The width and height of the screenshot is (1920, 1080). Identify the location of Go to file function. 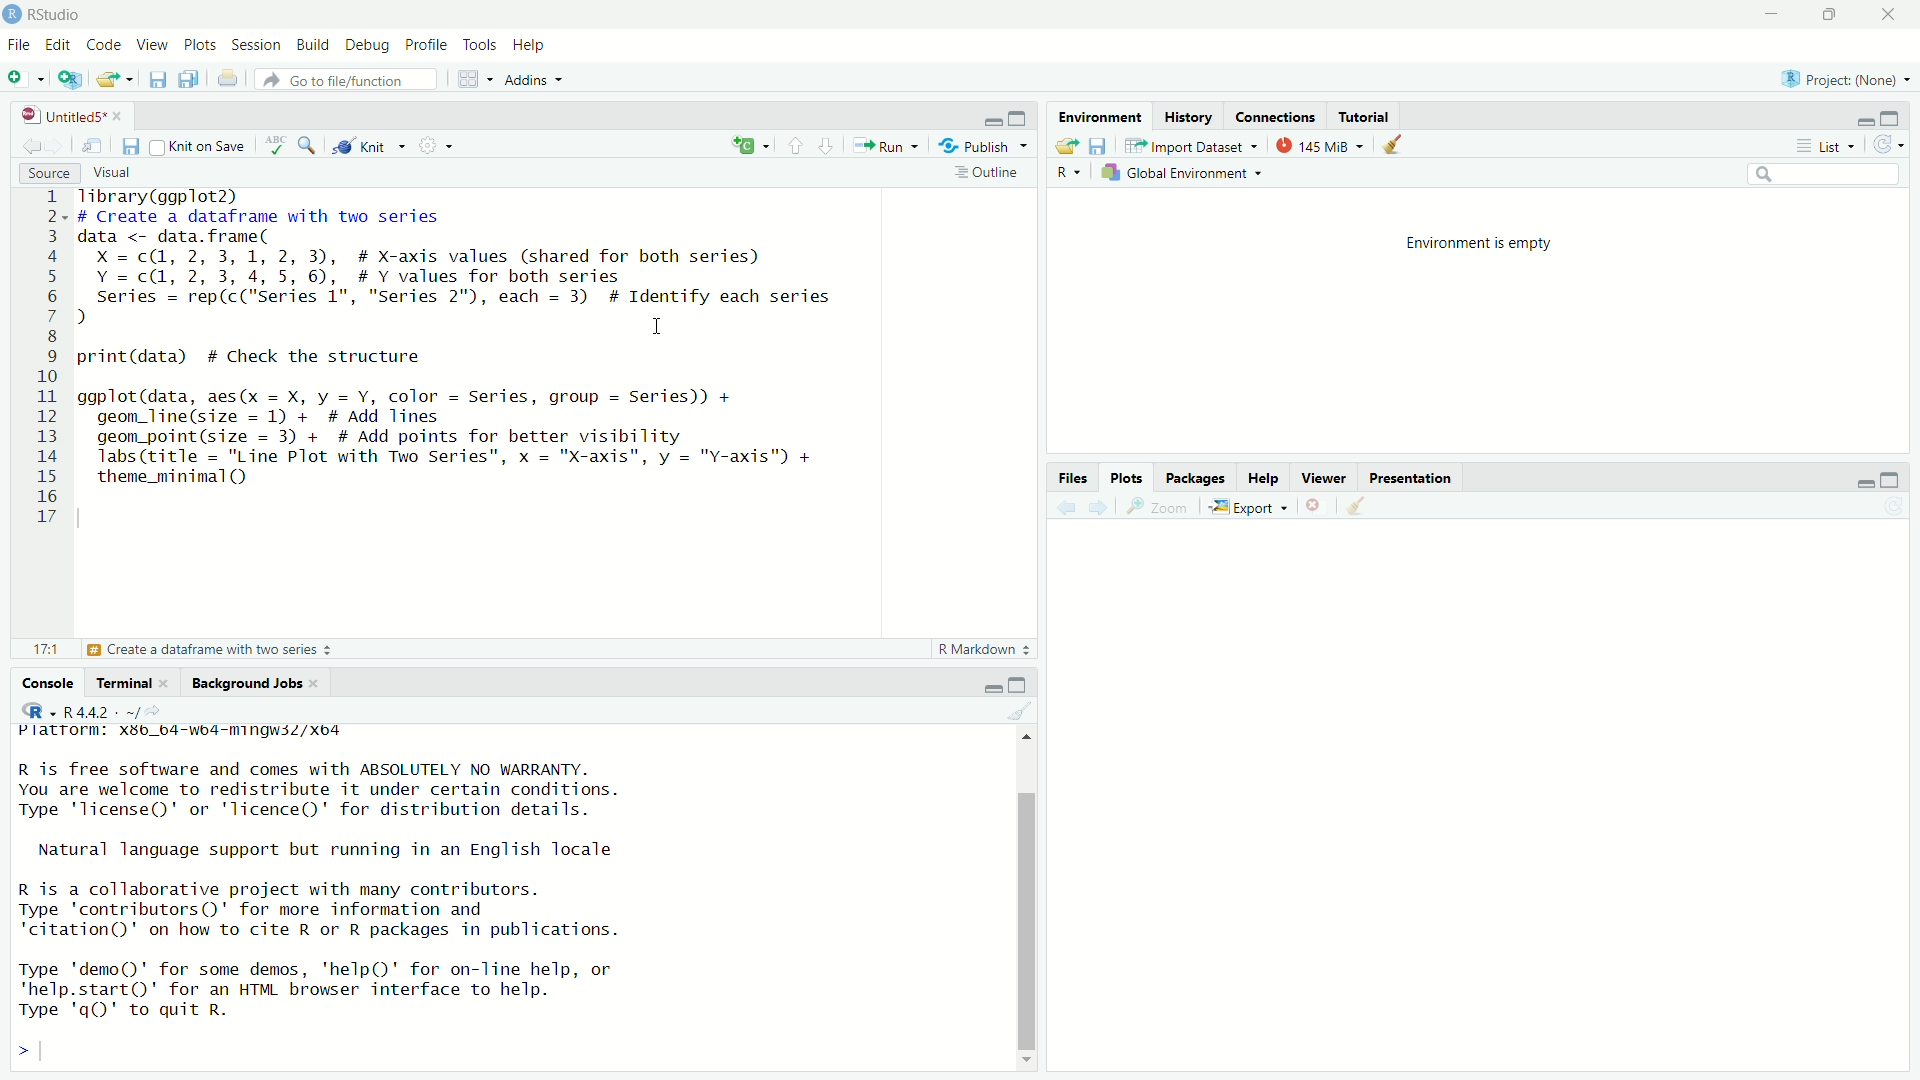
(348, 79).